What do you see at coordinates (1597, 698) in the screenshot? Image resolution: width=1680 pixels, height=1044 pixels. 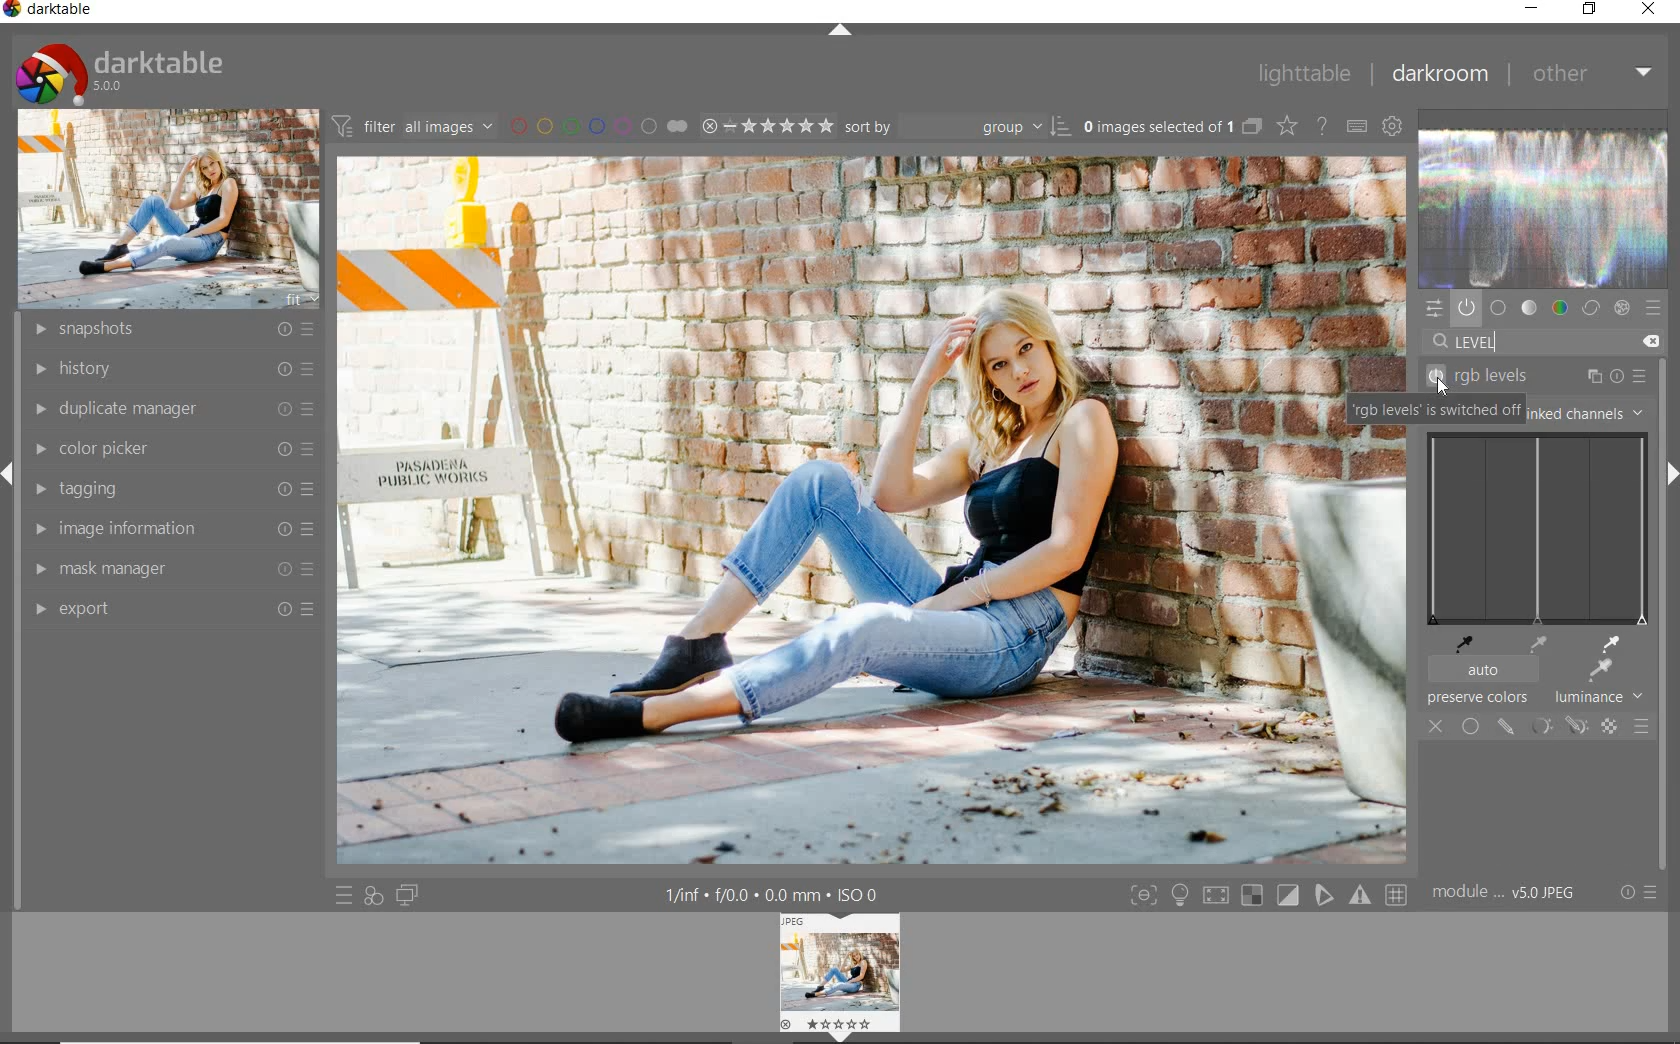 I see `luminance` at bounding box center [1597, 698].